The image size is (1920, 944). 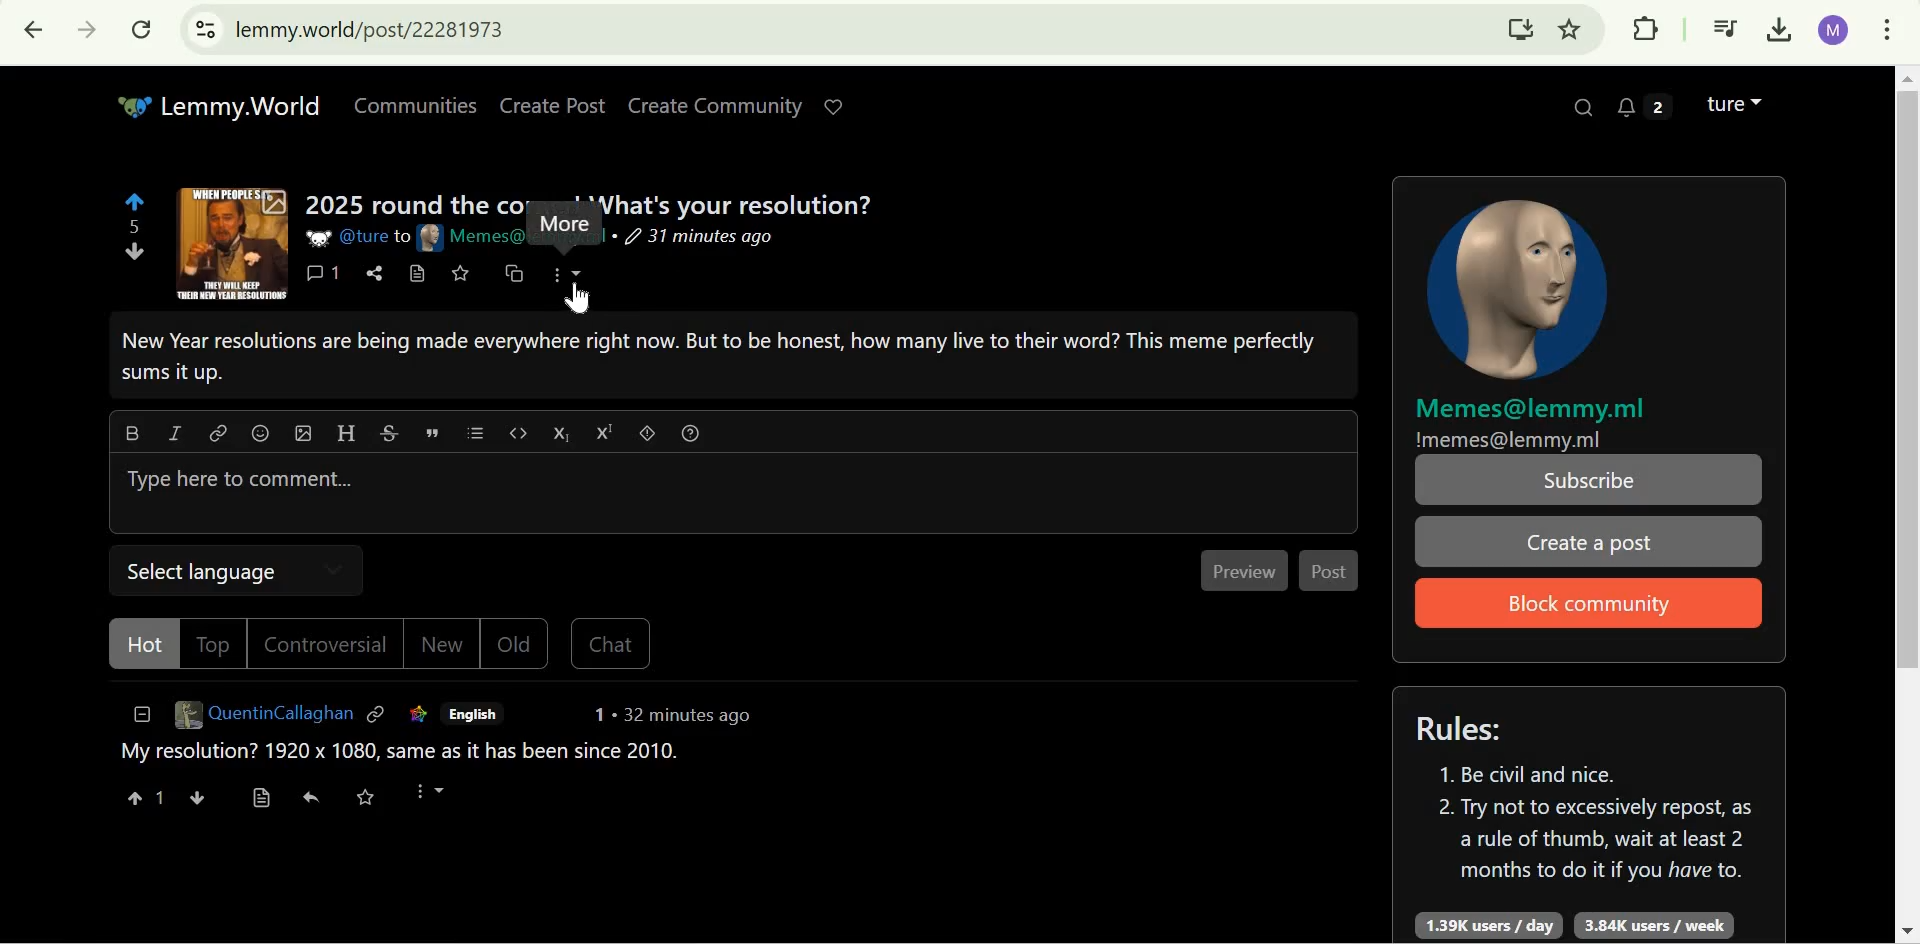 What do you see at coordinates (1595, 841) in the screenshot?
I see `2. Try not to excessively repost, as
a rule of thumb, wait at least 2
months to do it if you have to.` at bounding box center [1595, 841].